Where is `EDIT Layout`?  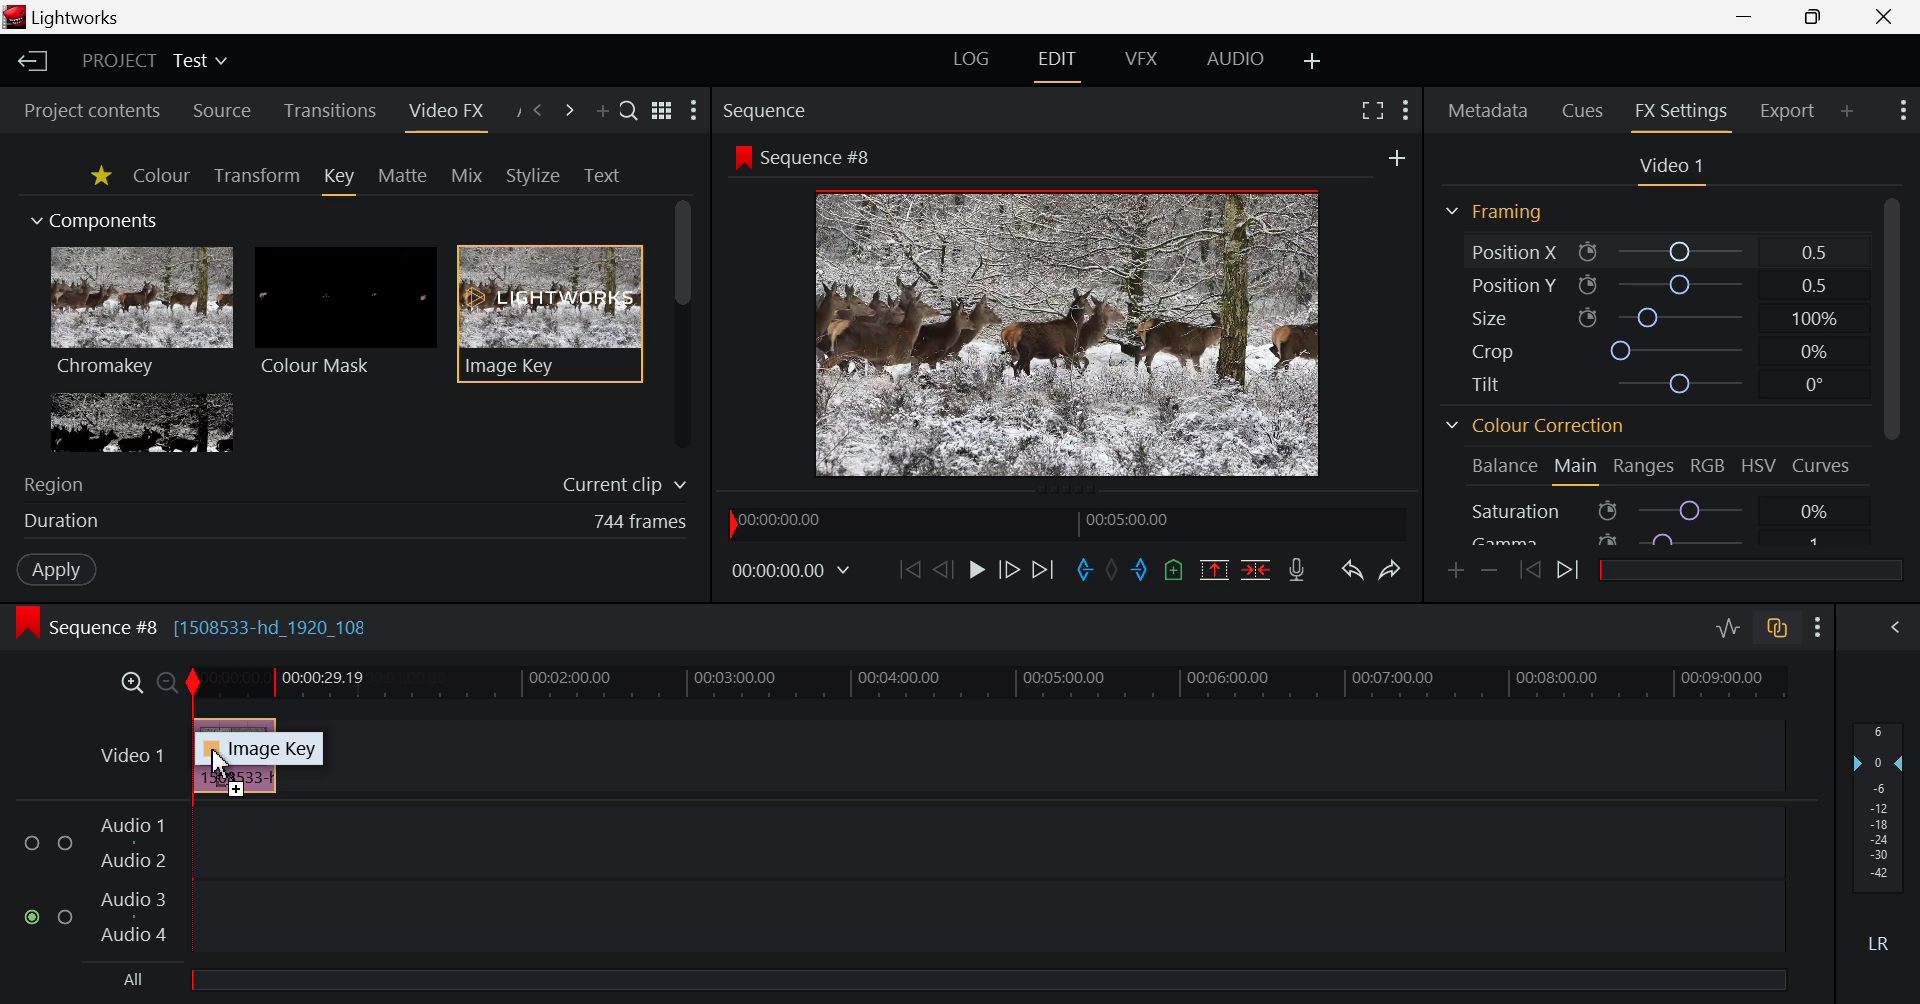 EDIT Layout is located at coordinates (1056, 64).